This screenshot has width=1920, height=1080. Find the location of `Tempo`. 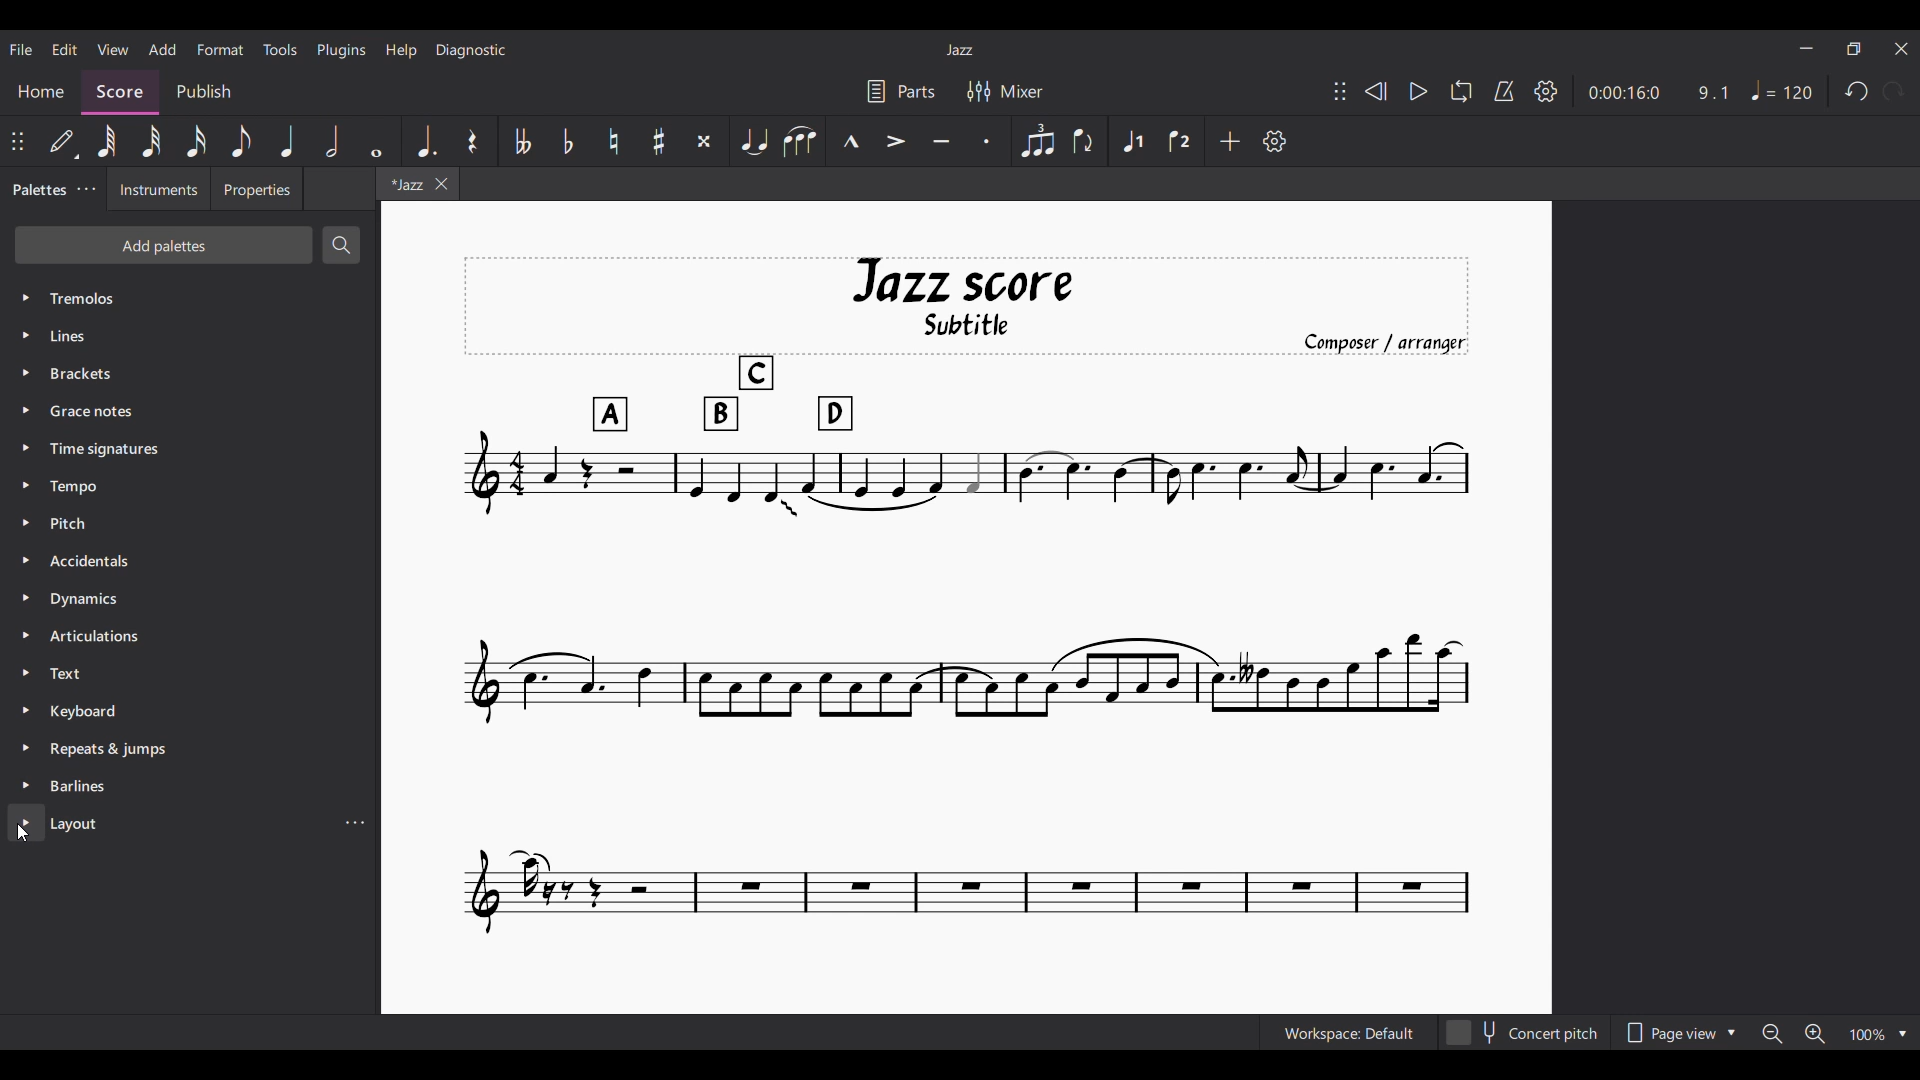

Tempo is located at coordinates (191, 486).